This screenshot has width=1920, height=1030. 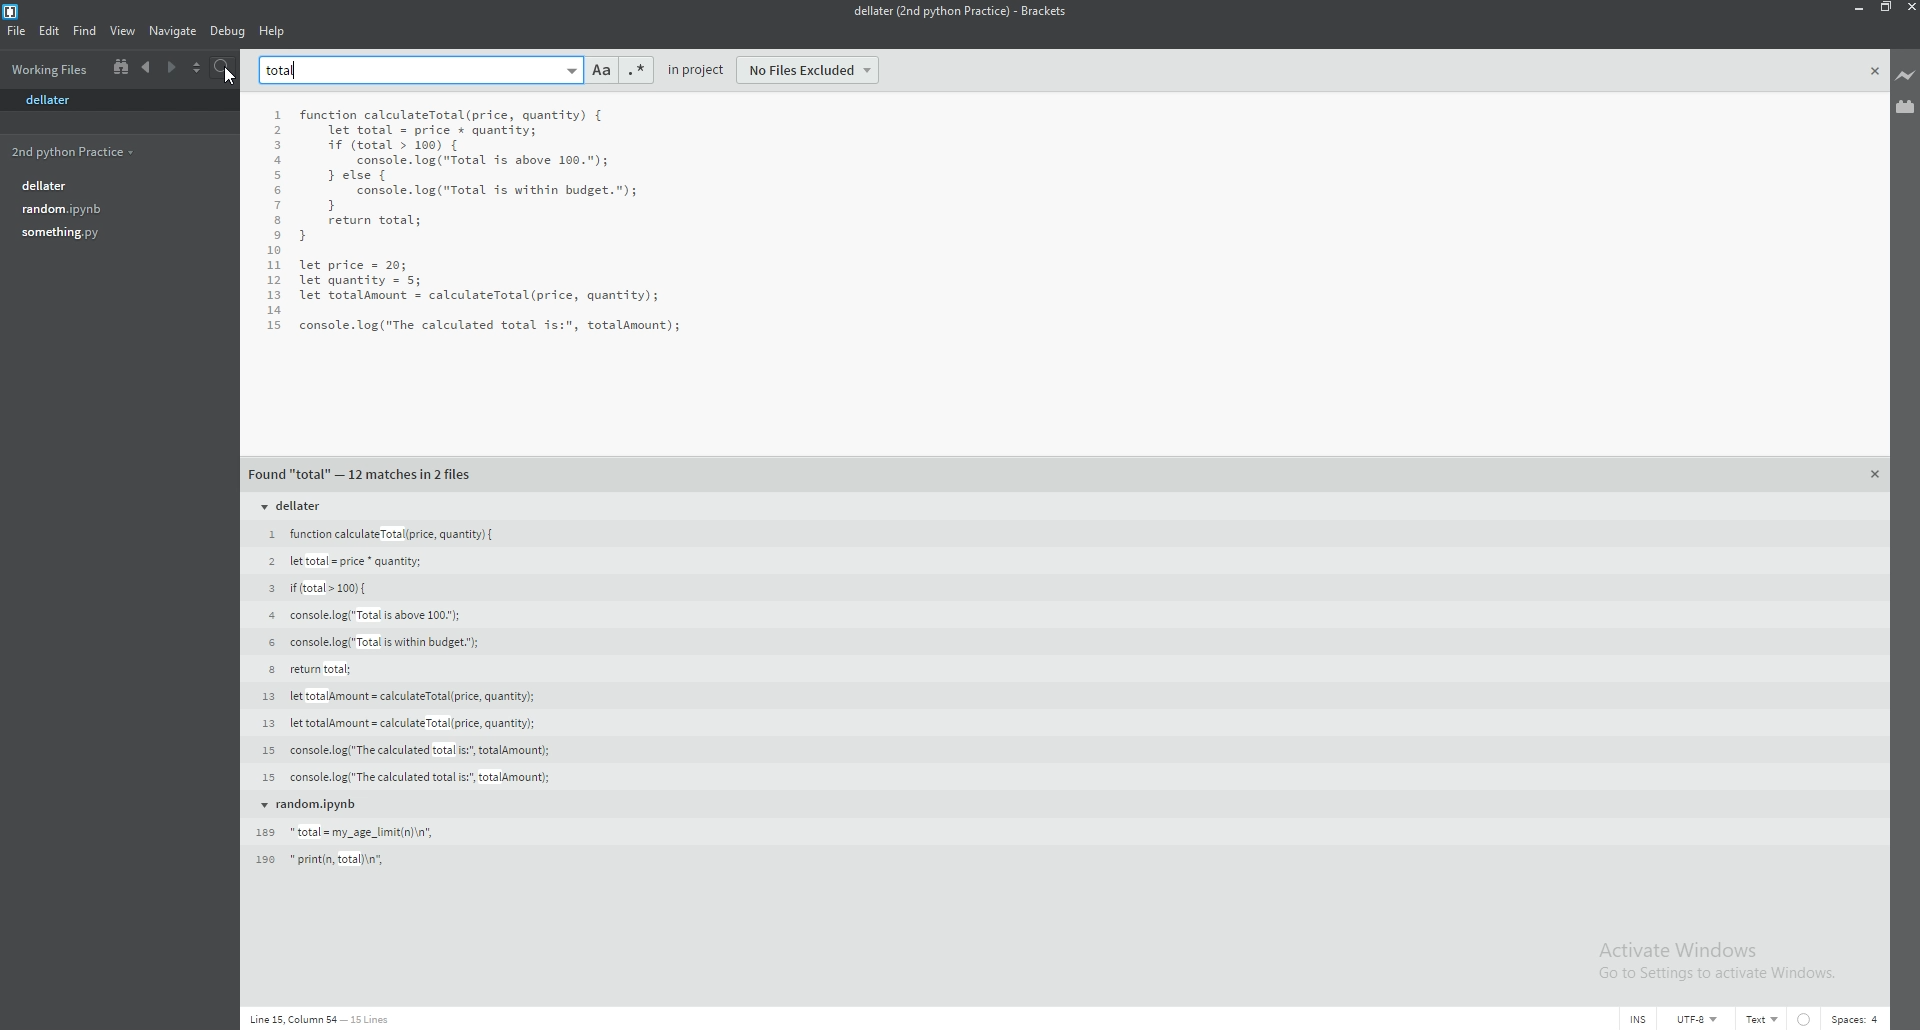 I want to click on dellater, so click(x=57, y=102).